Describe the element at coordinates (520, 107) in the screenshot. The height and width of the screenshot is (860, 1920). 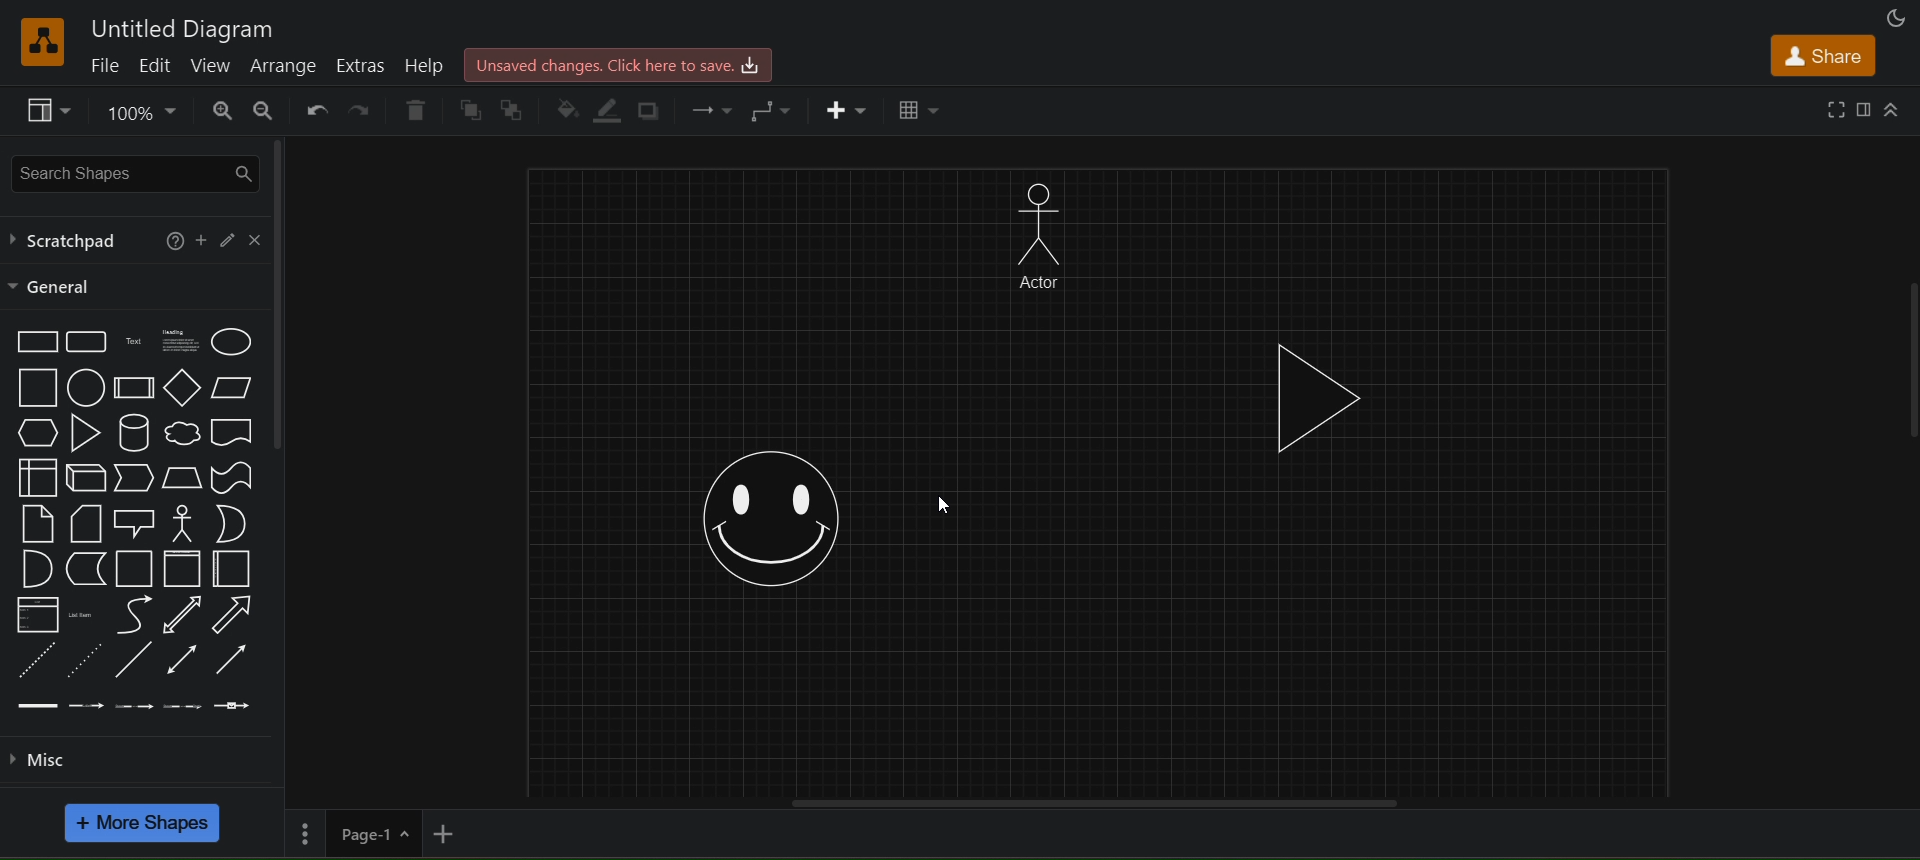
I see `to back` at that location.